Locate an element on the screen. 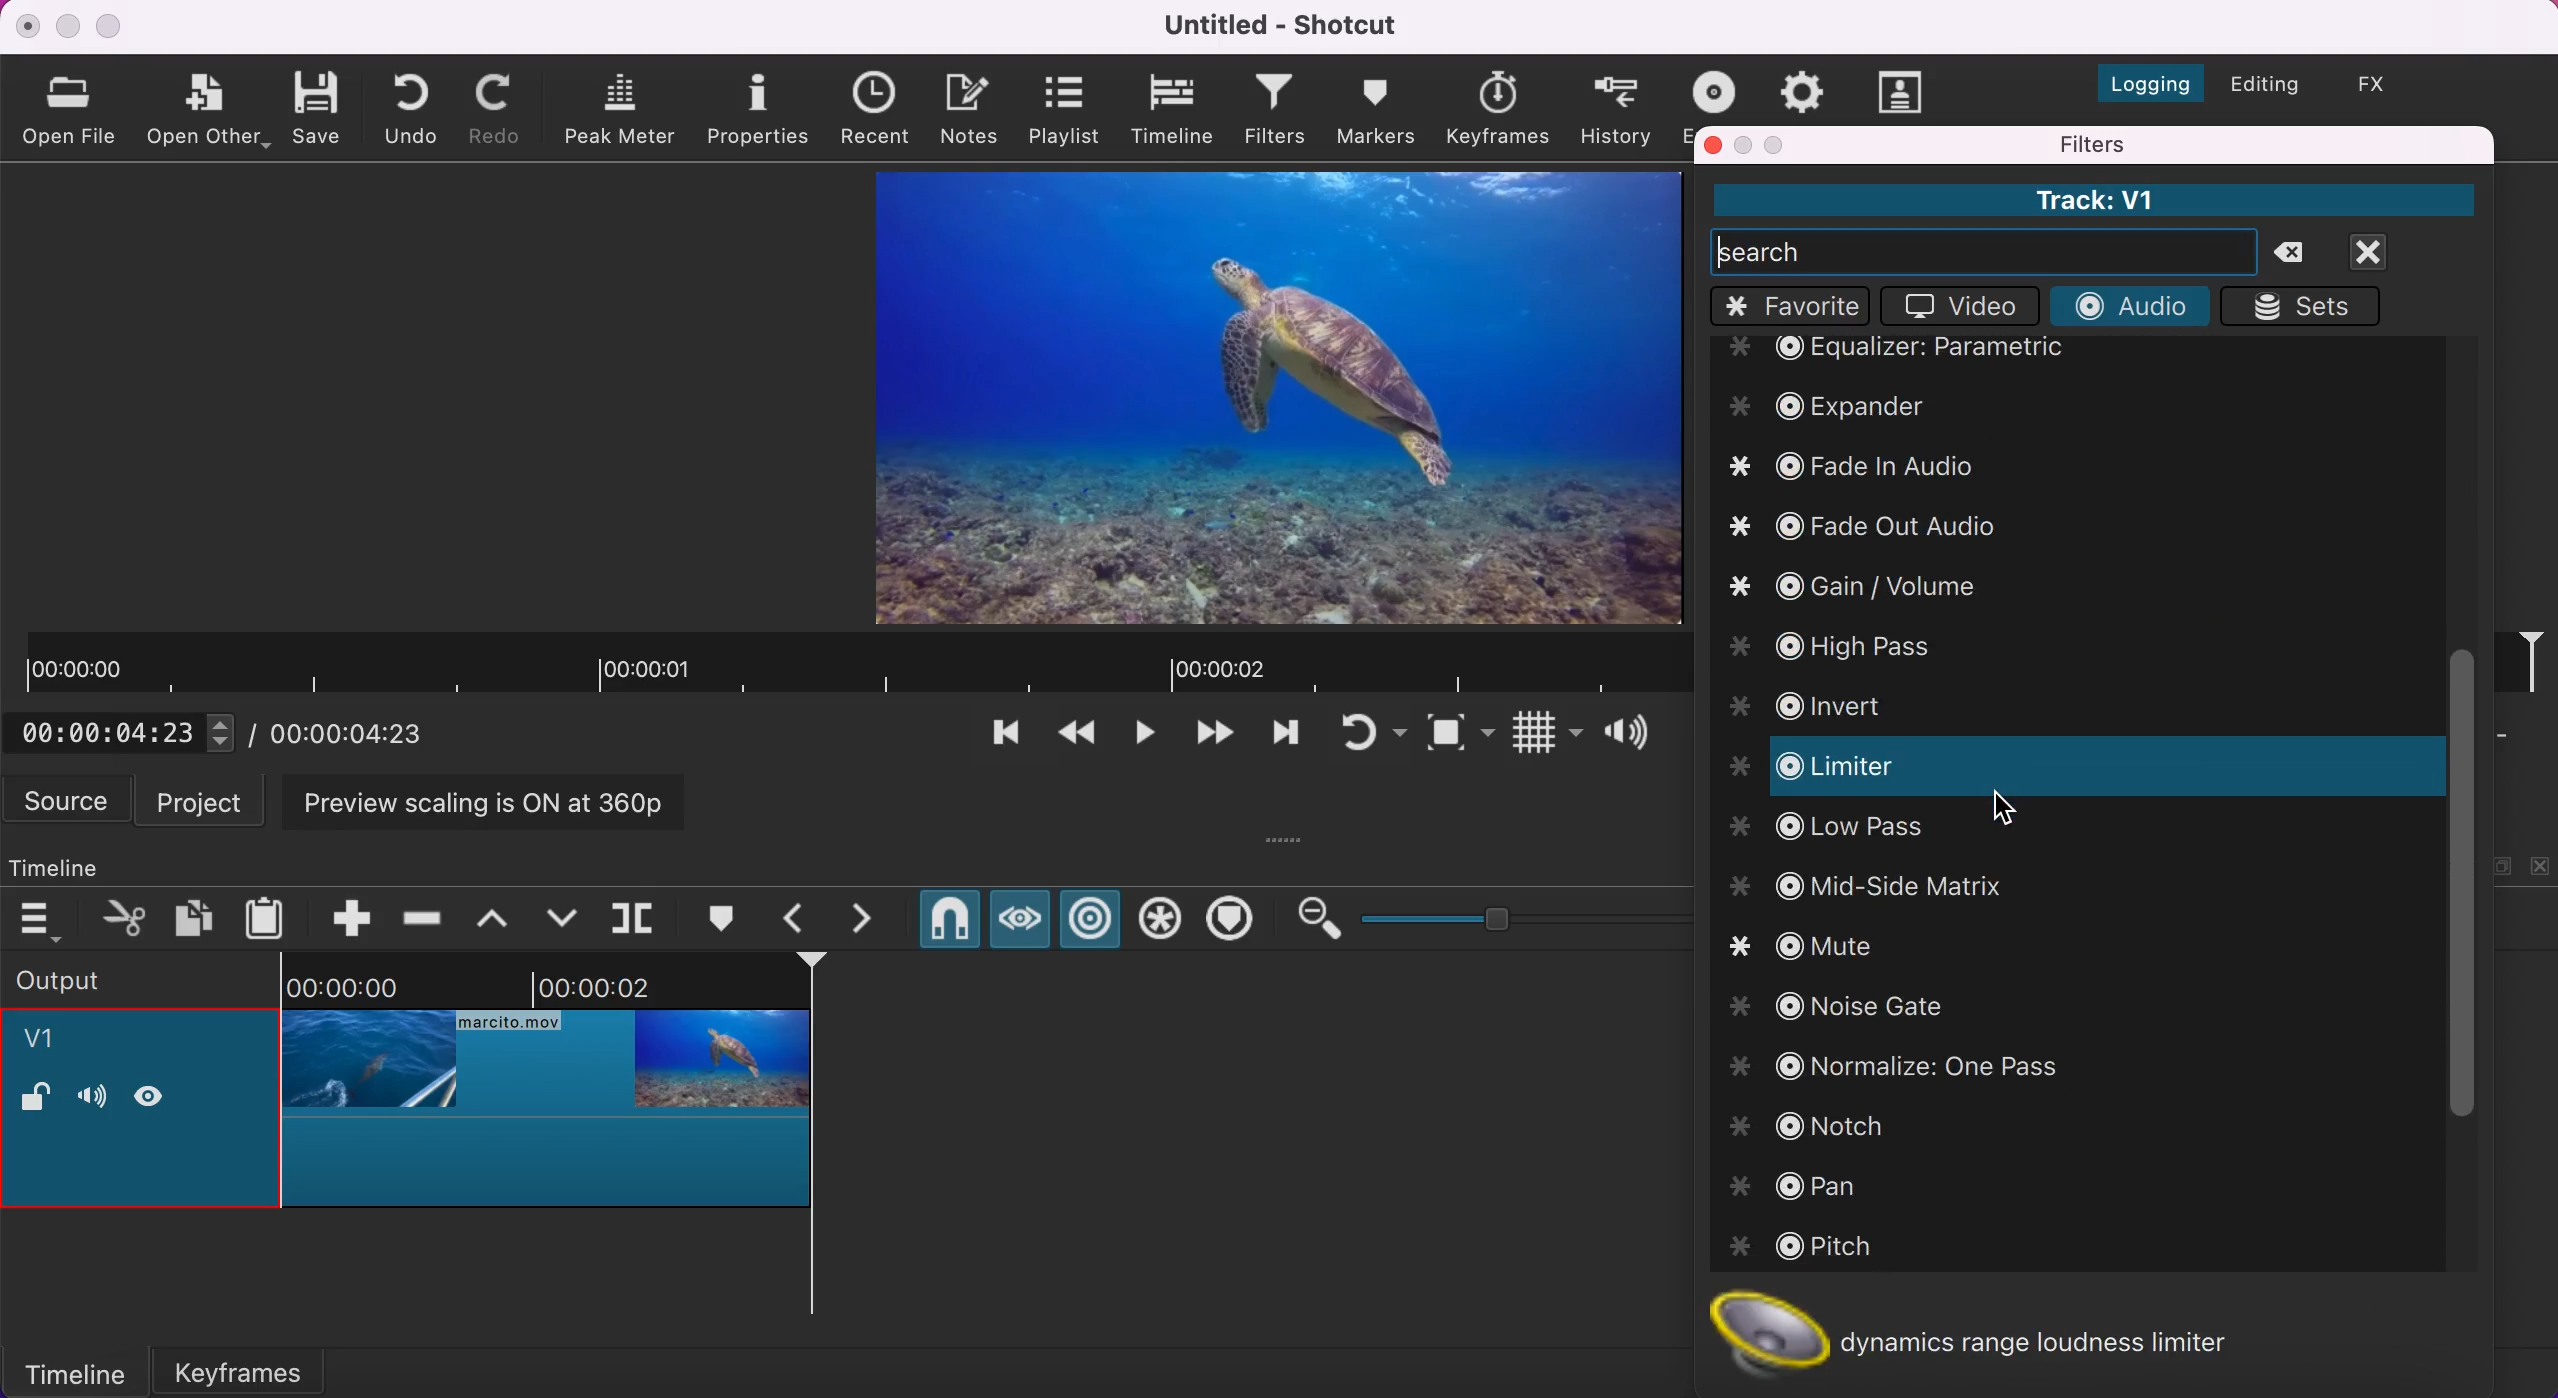 The width and height of the screenshot is (2558, 1398). video is located at coordinates (1955, 307).